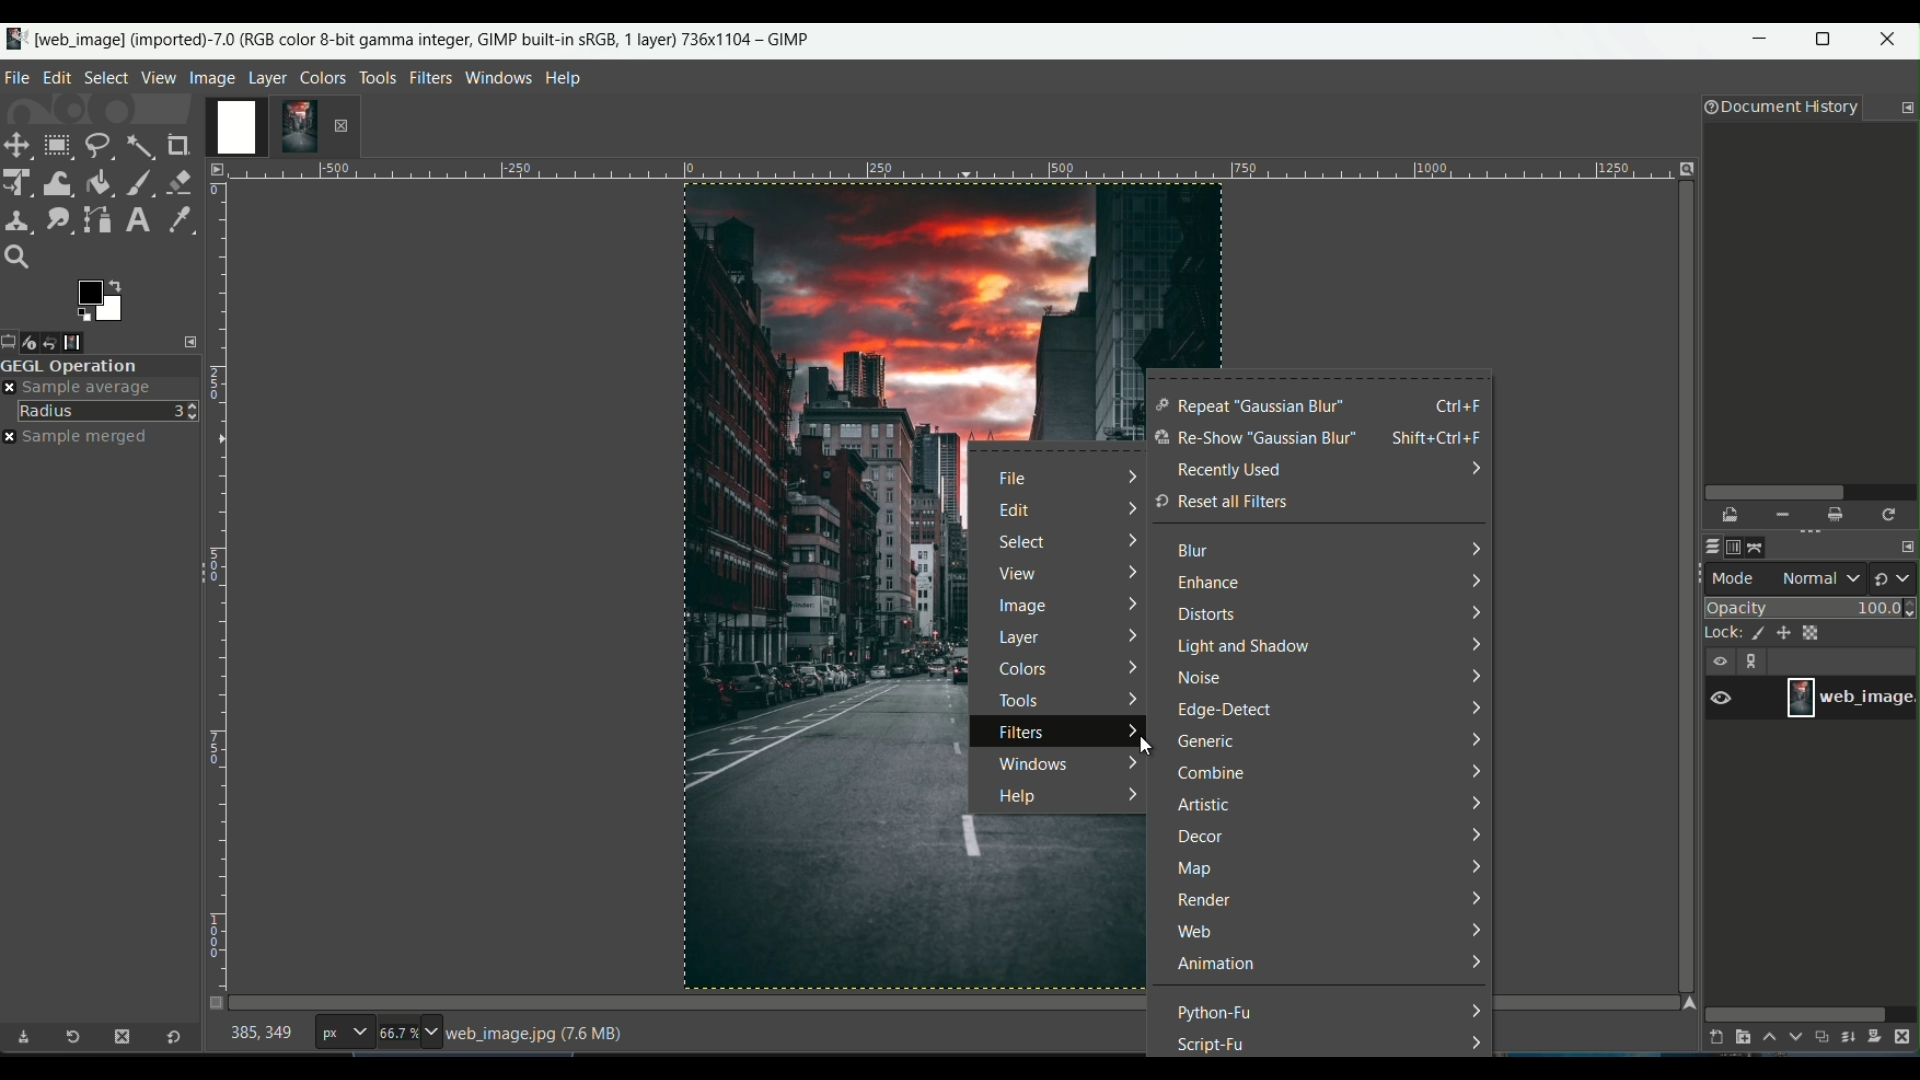 This screenshot has width=1920, height=1080. I want to click on merge layer, so click(1850, 1038).